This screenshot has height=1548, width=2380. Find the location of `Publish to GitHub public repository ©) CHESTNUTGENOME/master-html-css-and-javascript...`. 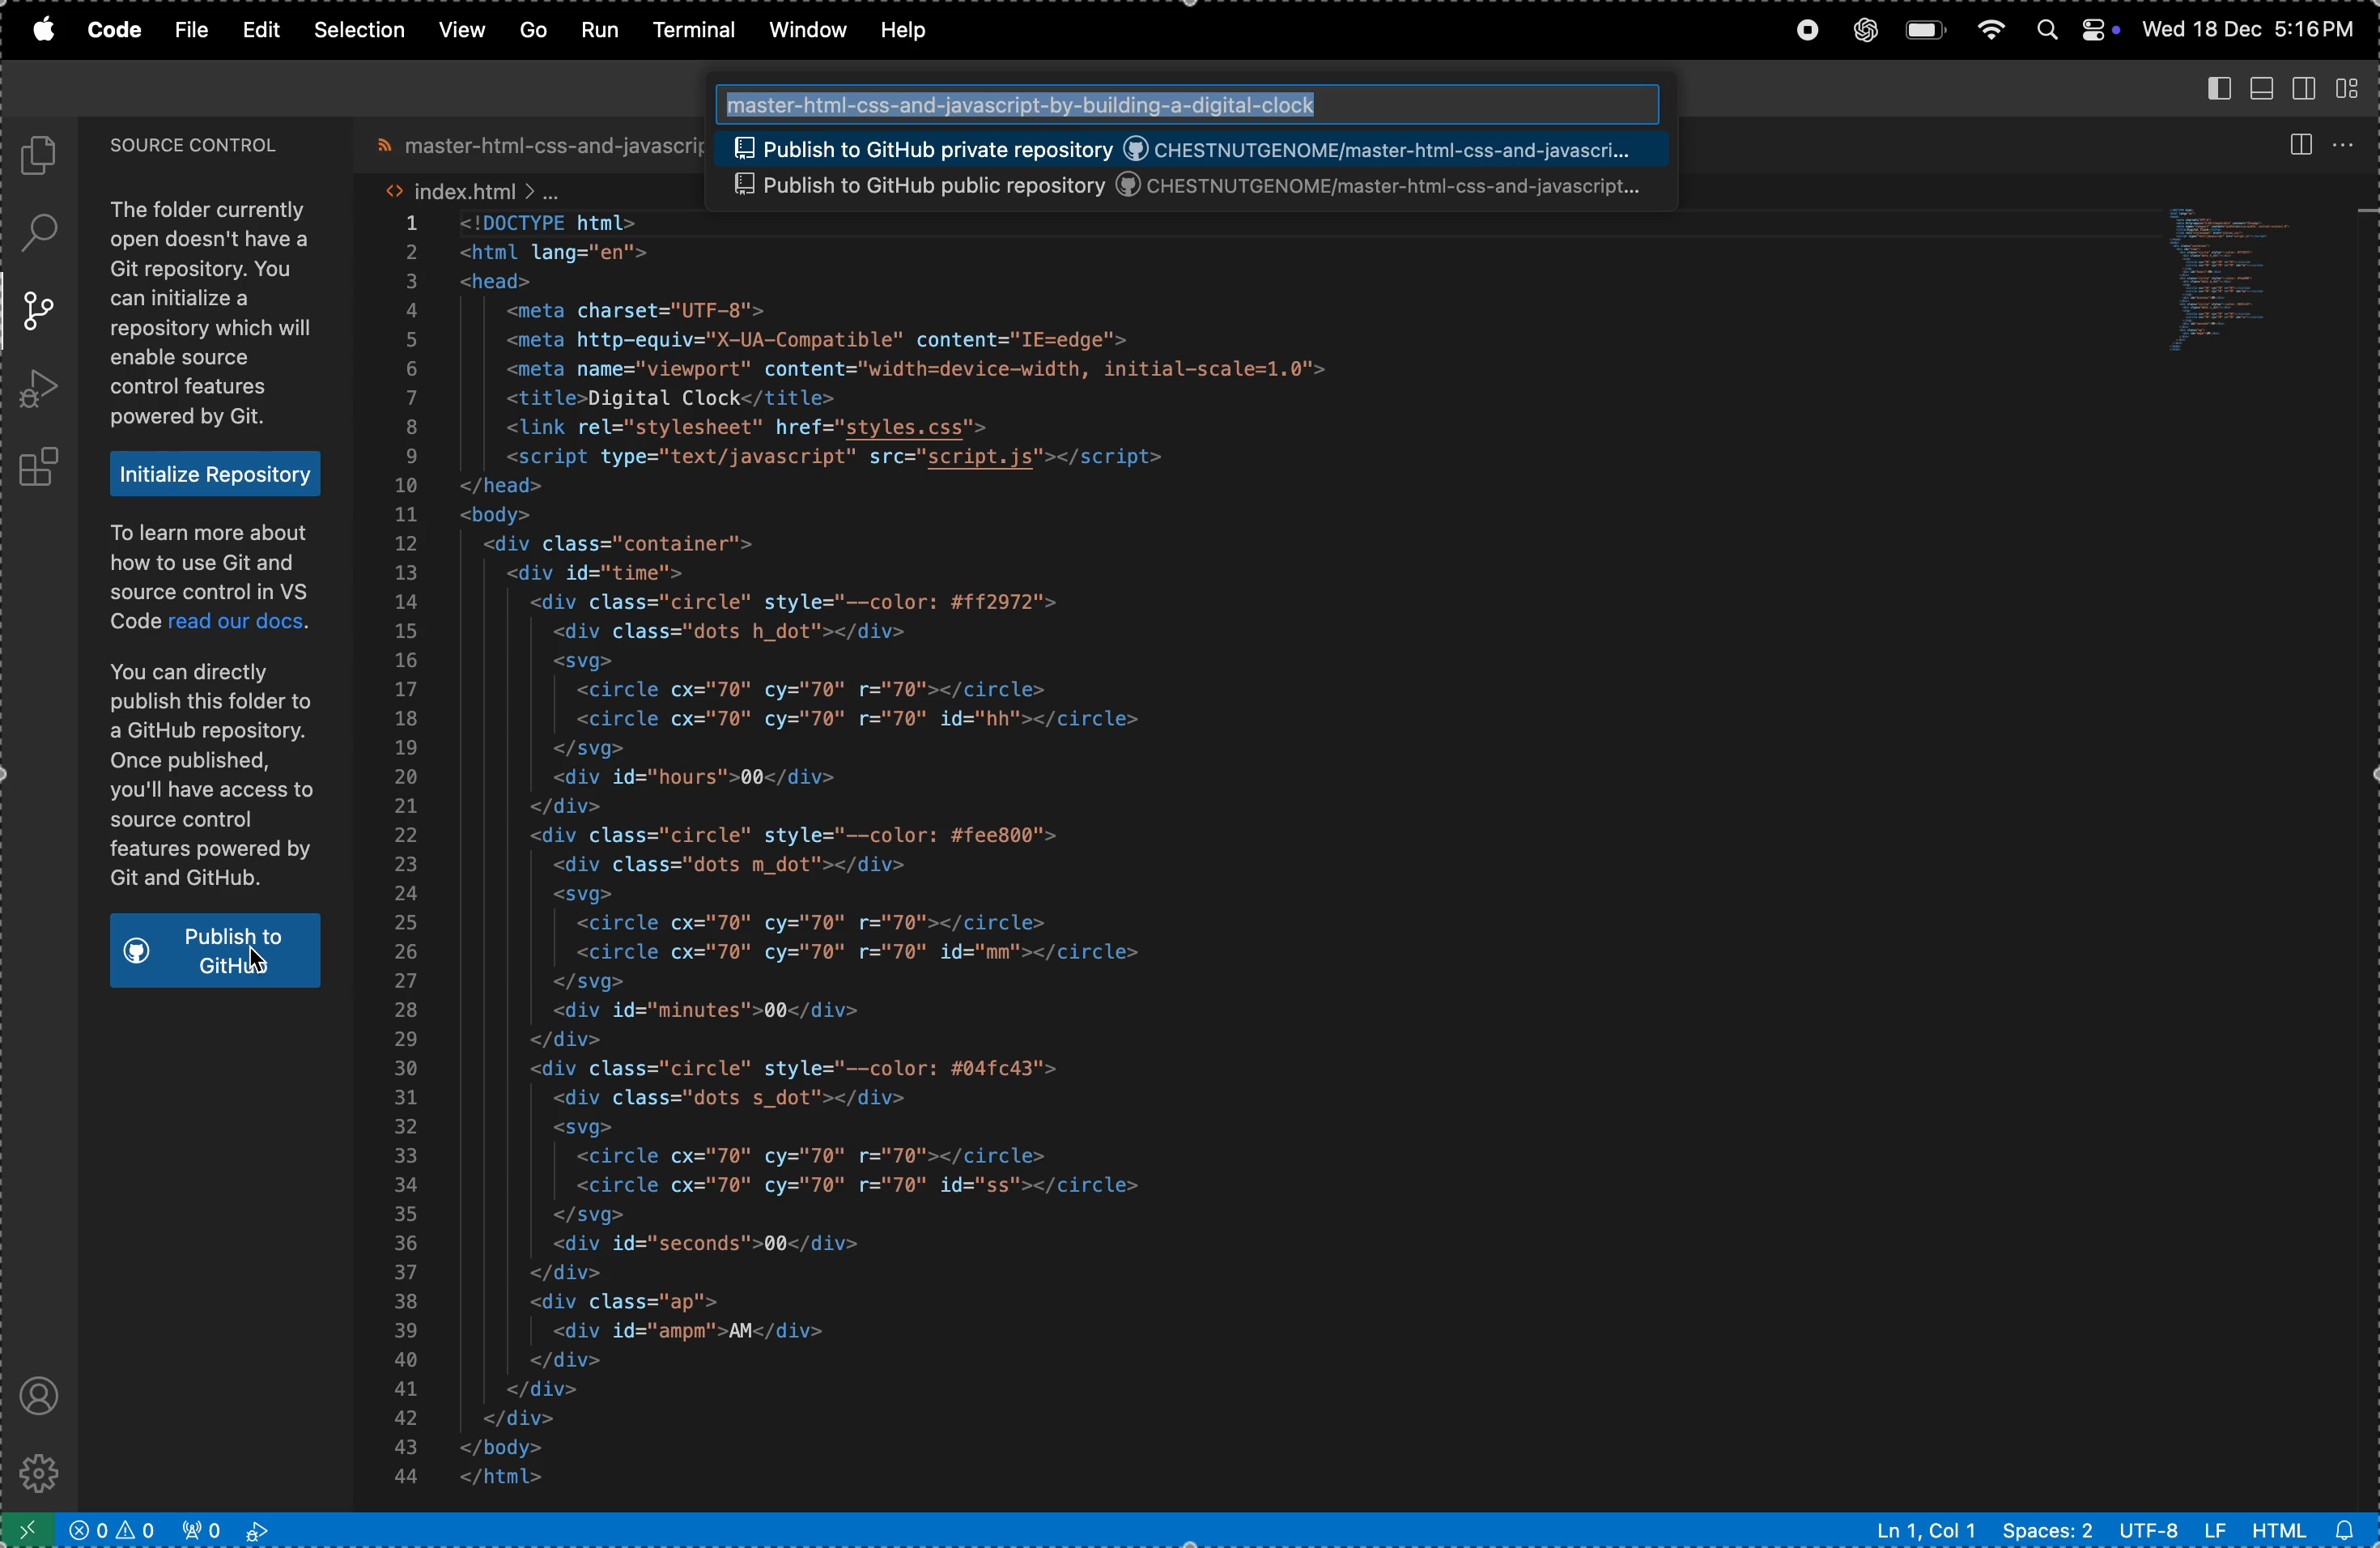

Publish to GitHub public repository ©) CHESTNUTGENOME/master-html-css-and-javascript... is located at coordinates (1183, 148).